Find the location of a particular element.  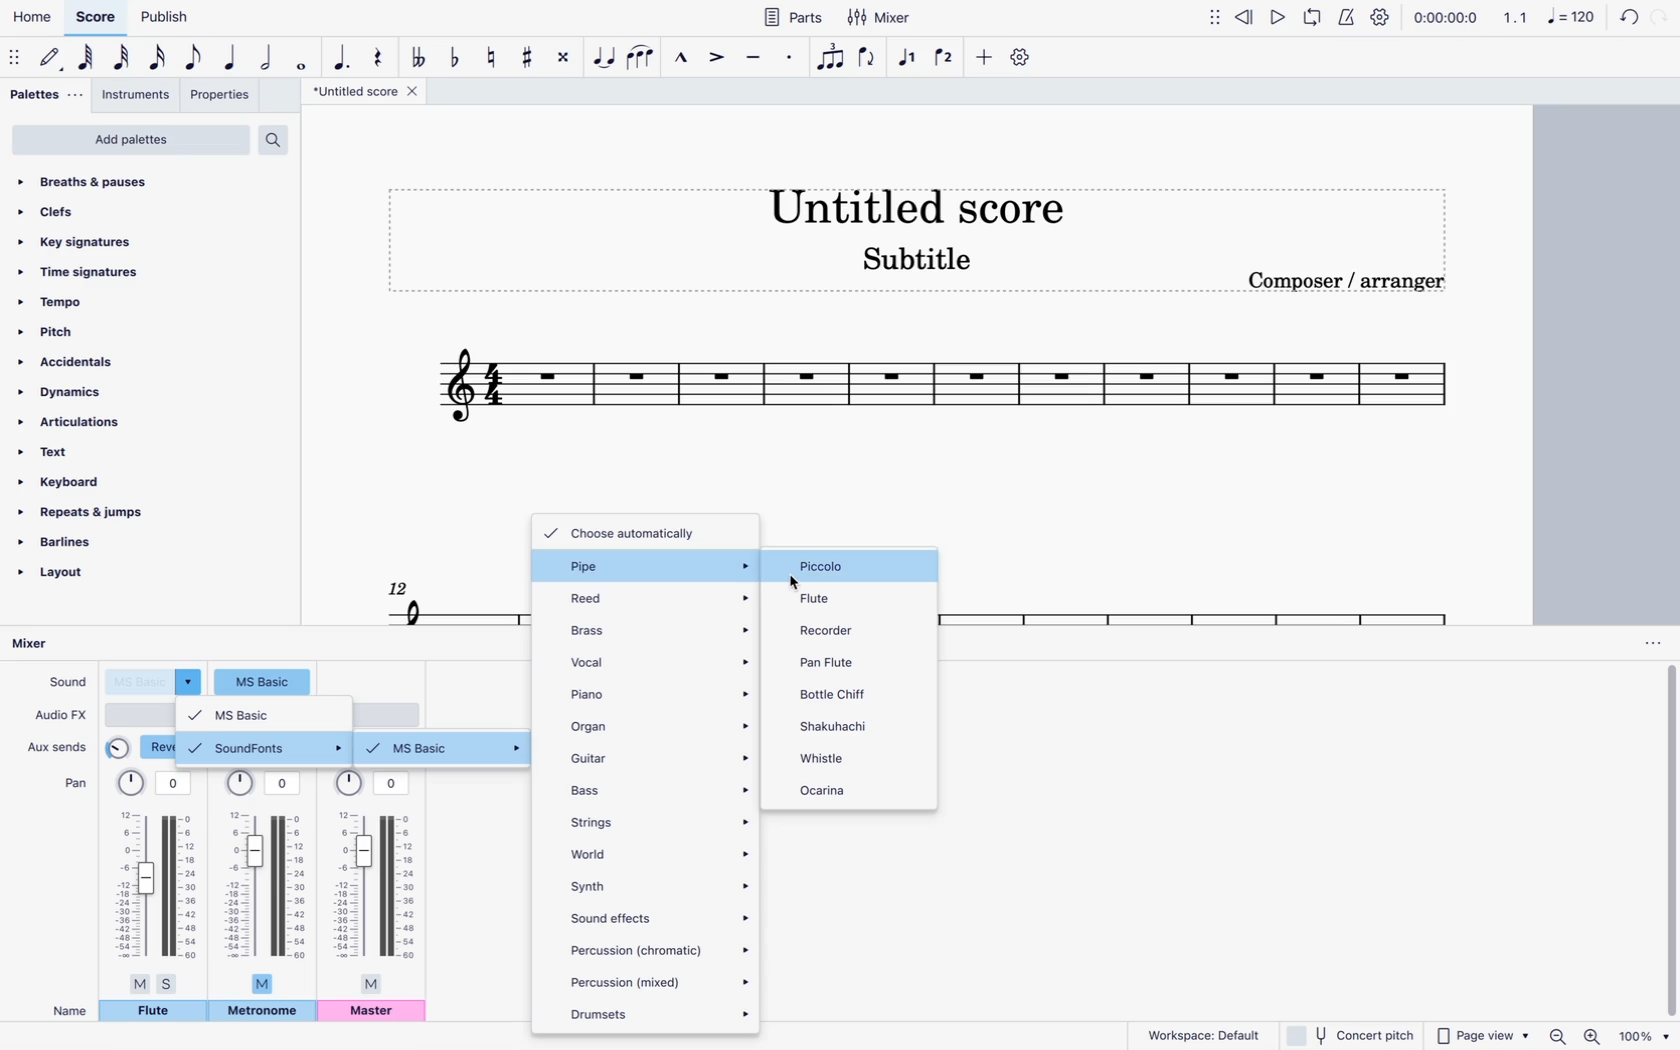

marcato is located at coordinates (678, 56).